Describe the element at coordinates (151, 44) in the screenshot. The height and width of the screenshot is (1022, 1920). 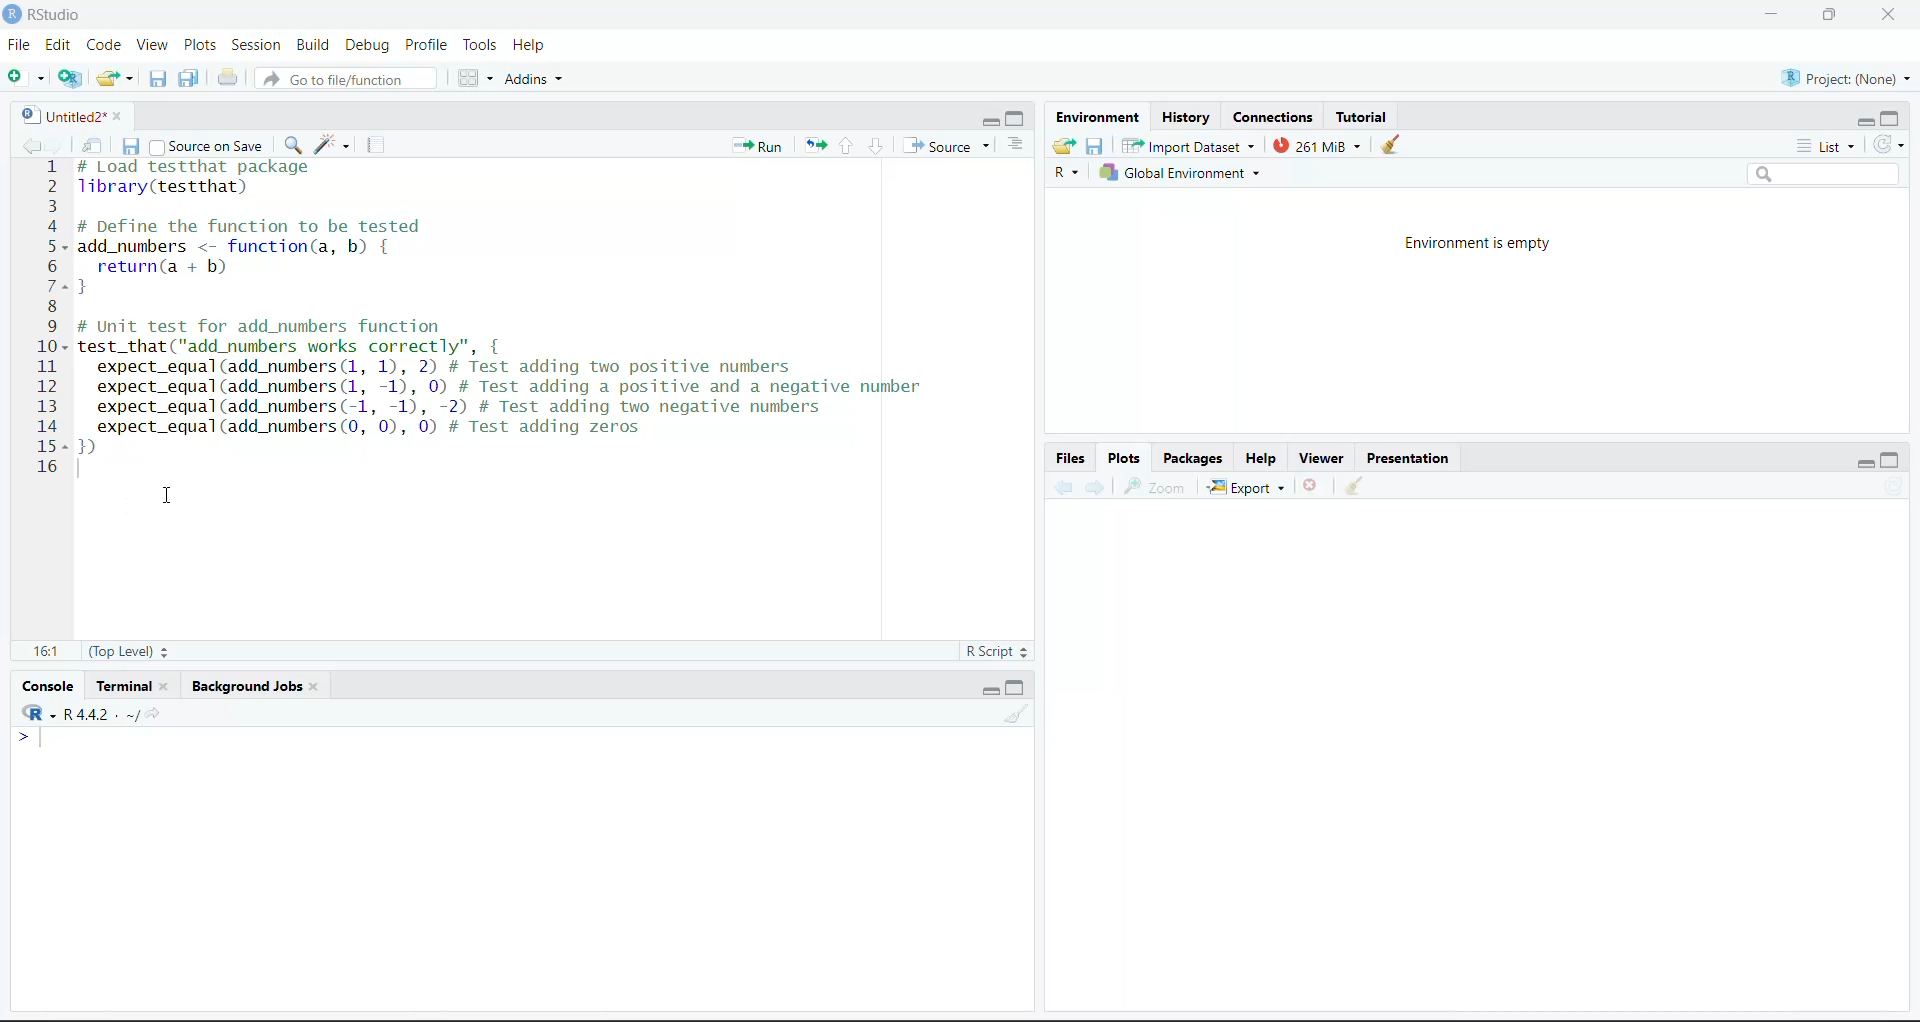
I see `View` at that location.